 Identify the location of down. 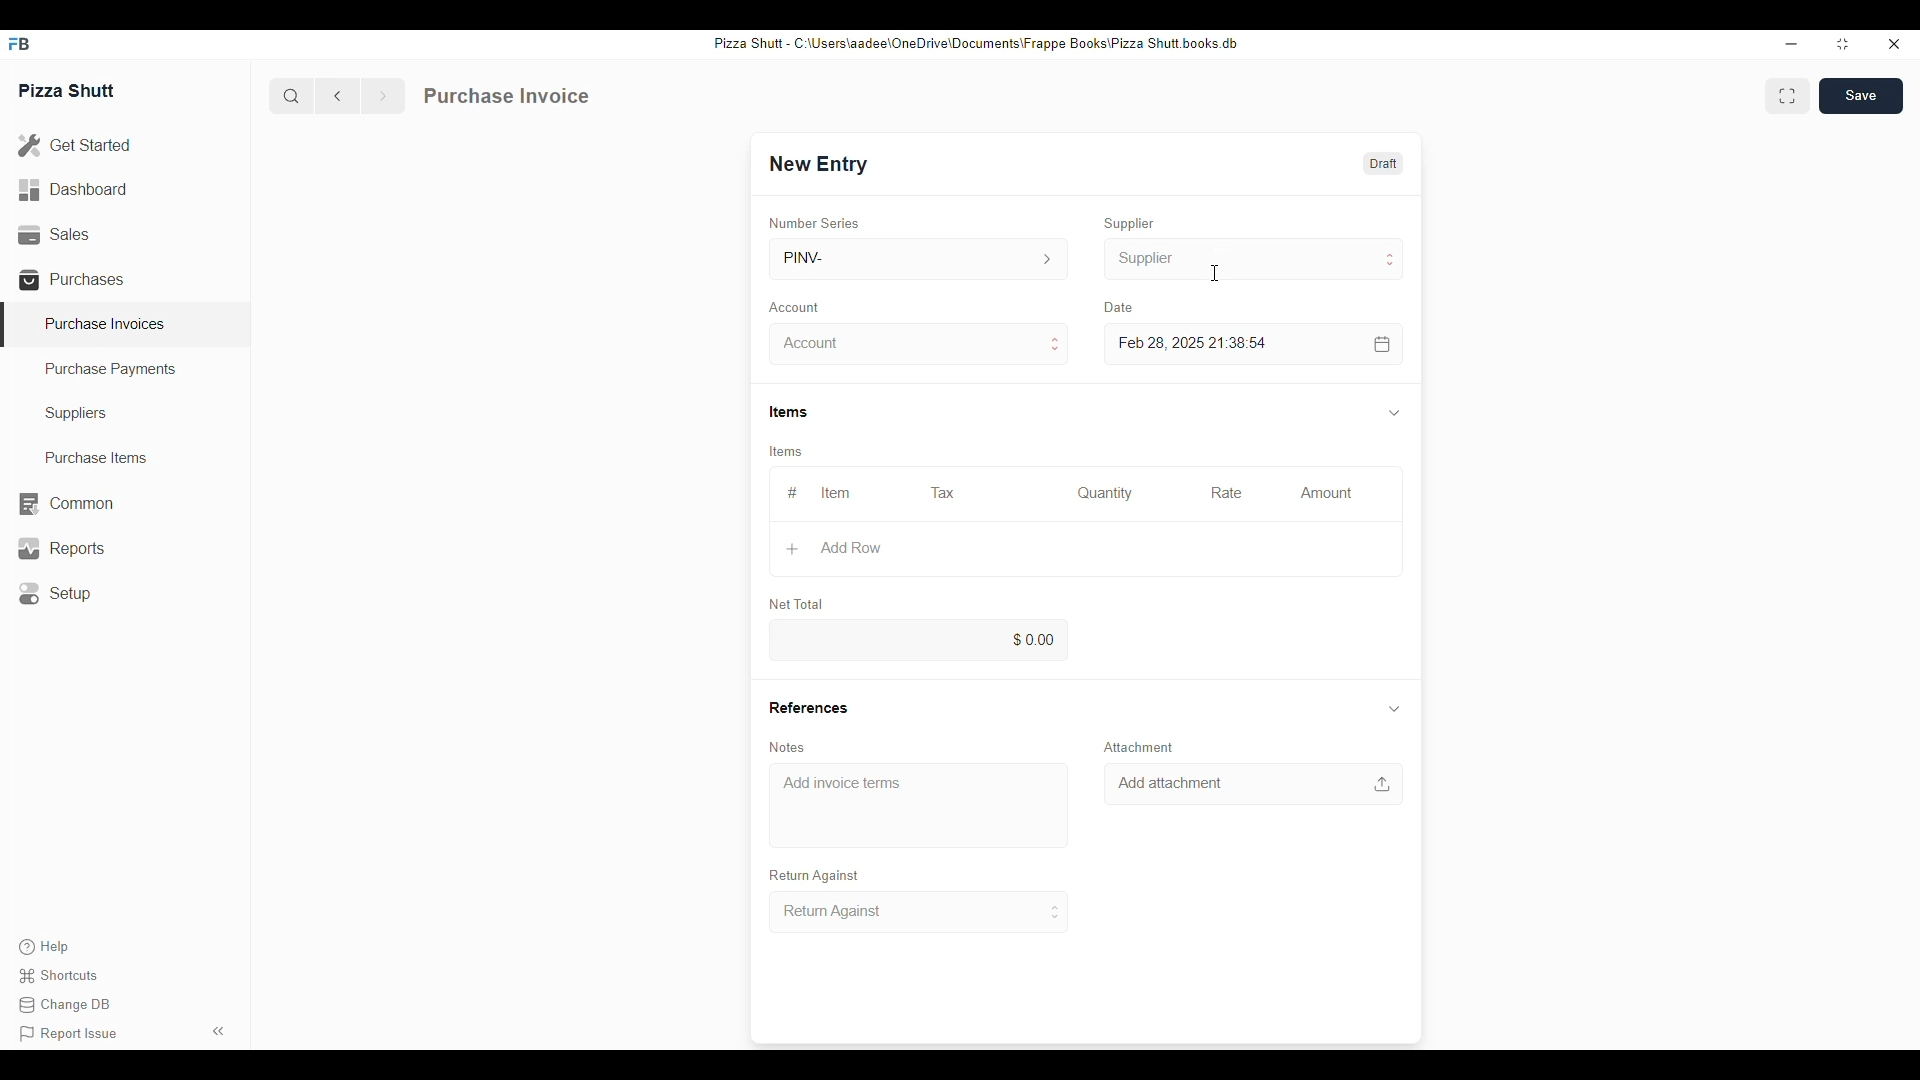
(1392, 413).